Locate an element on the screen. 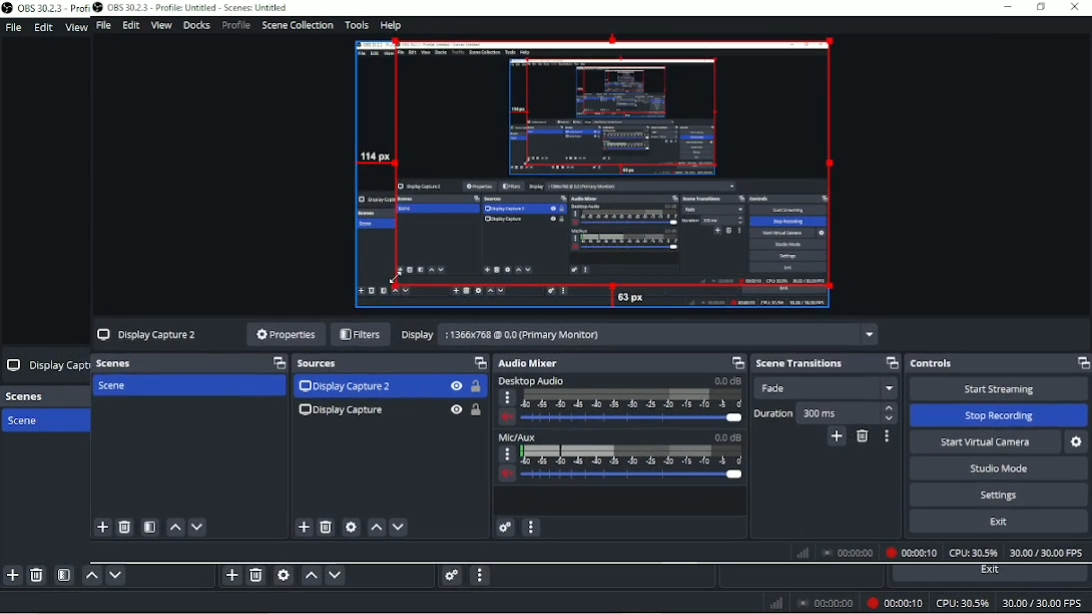 This screenshot has width=1092, height=614. Transition properties is located at coordinates (888, 438).